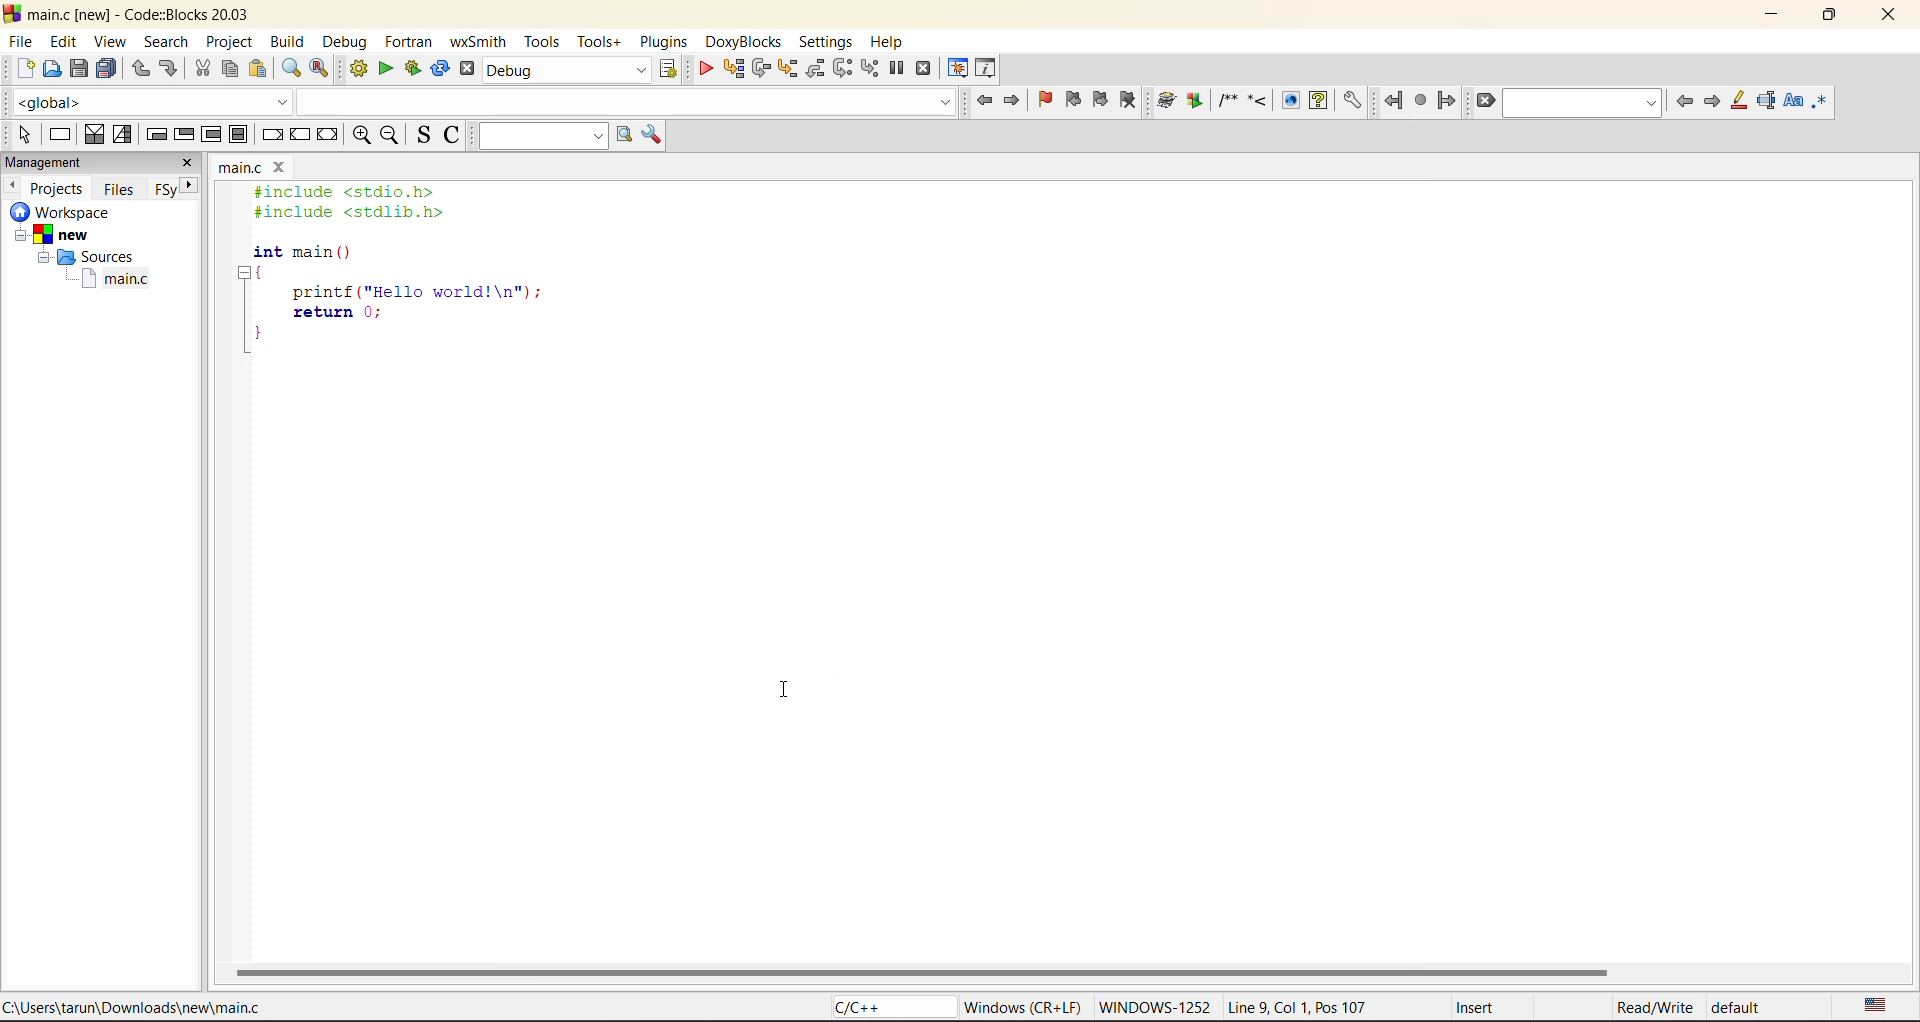 This screenshot has width=1920, height=1022. Describe the element at coordinates (1132, 103) in the screenshot. I see `clear bookmark` at that location.